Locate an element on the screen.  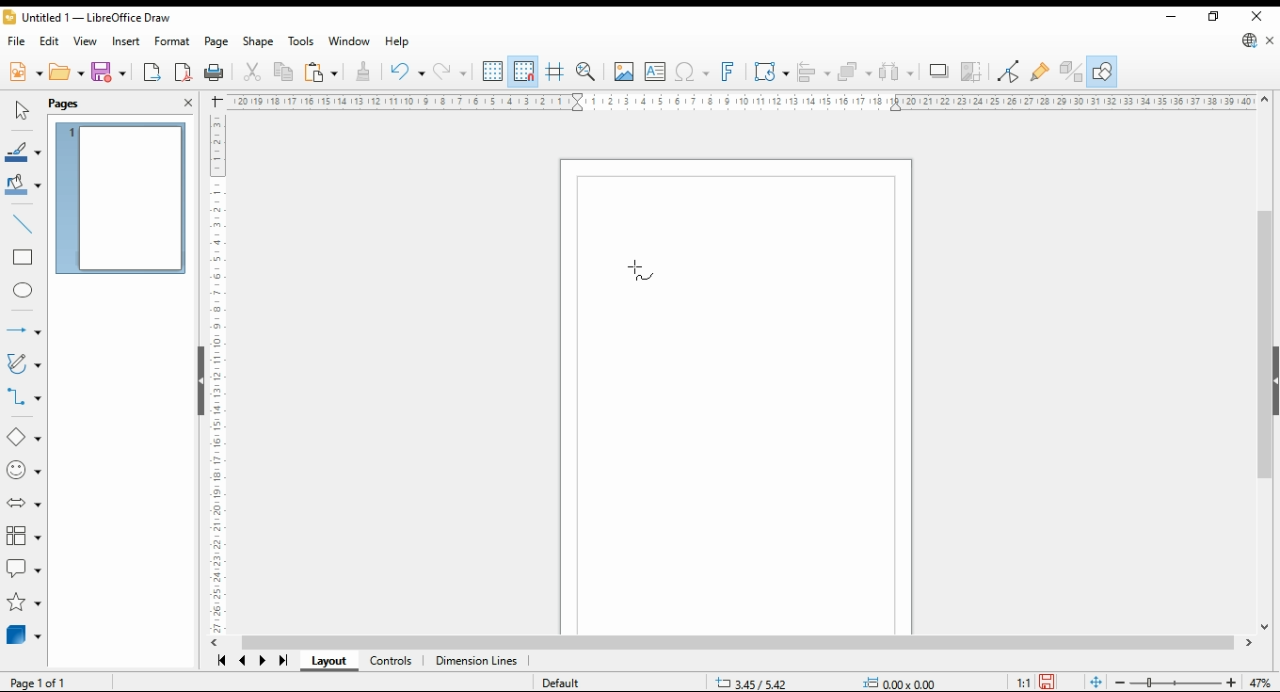
clone formatting is located at coordinates (366, 73).